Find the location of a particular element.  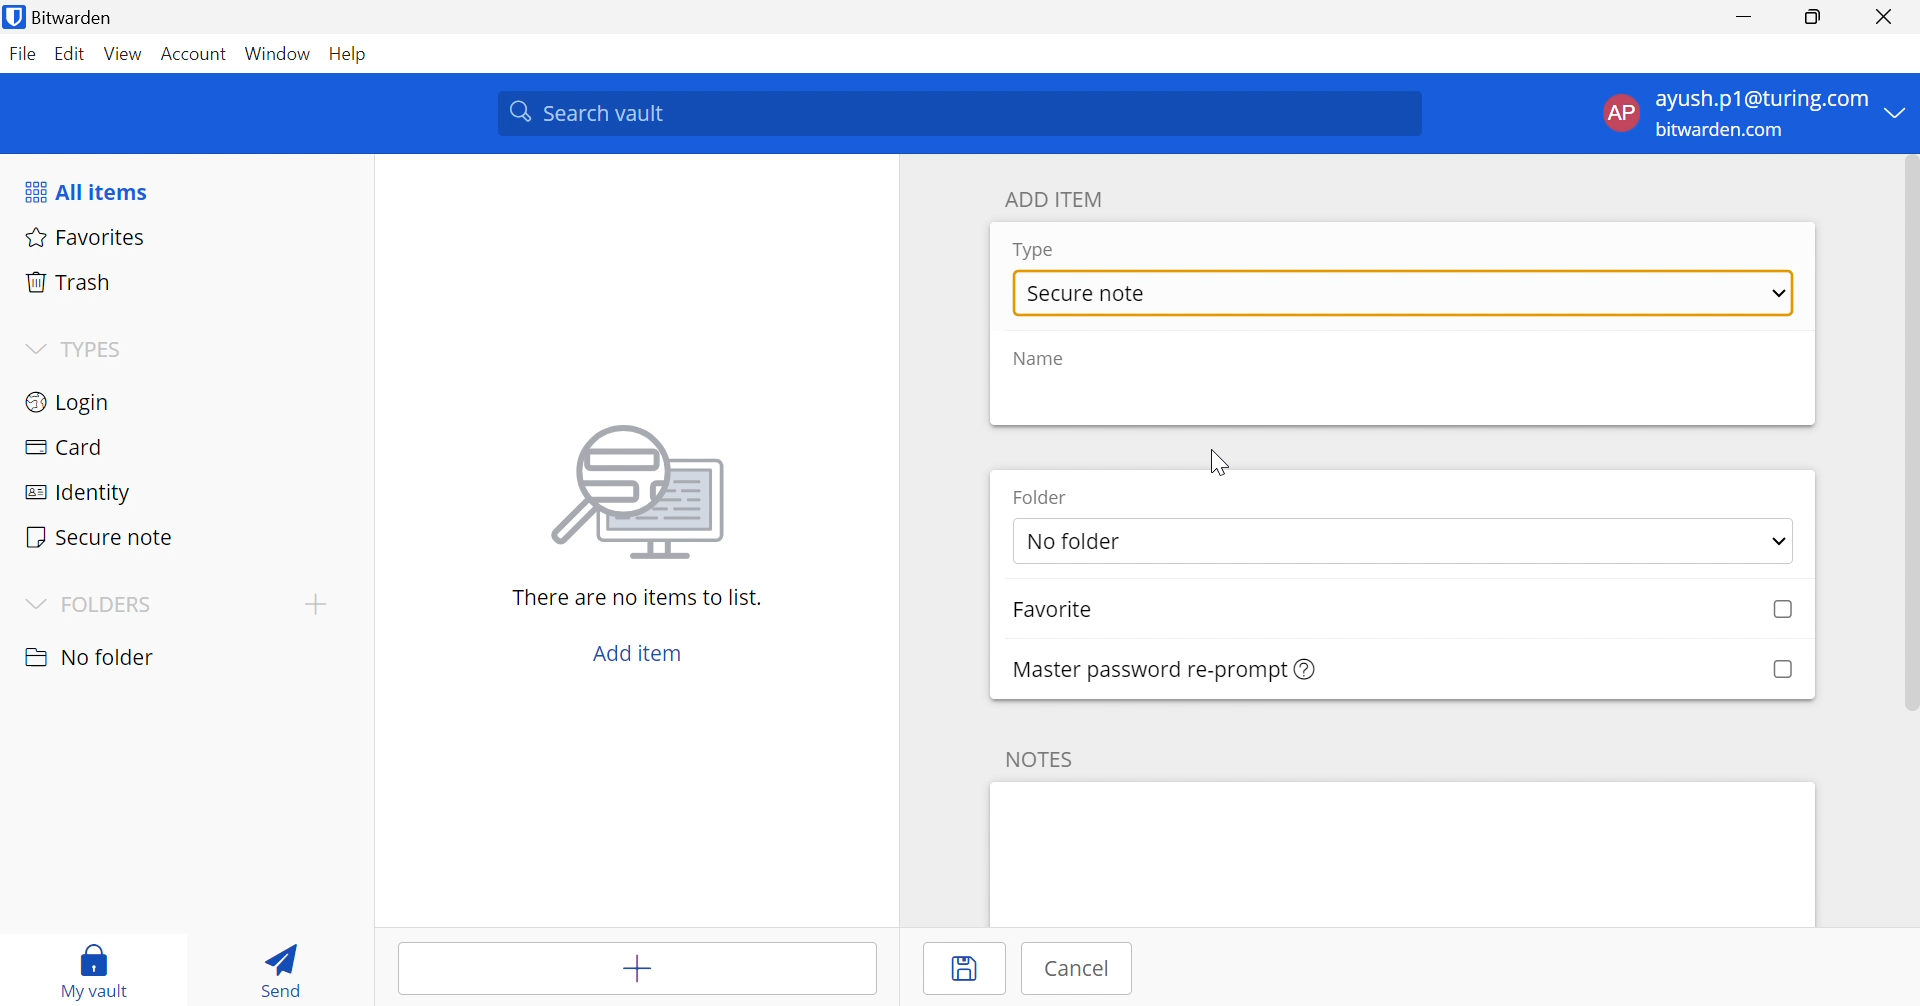

Help is located at coordinates (357, 55).